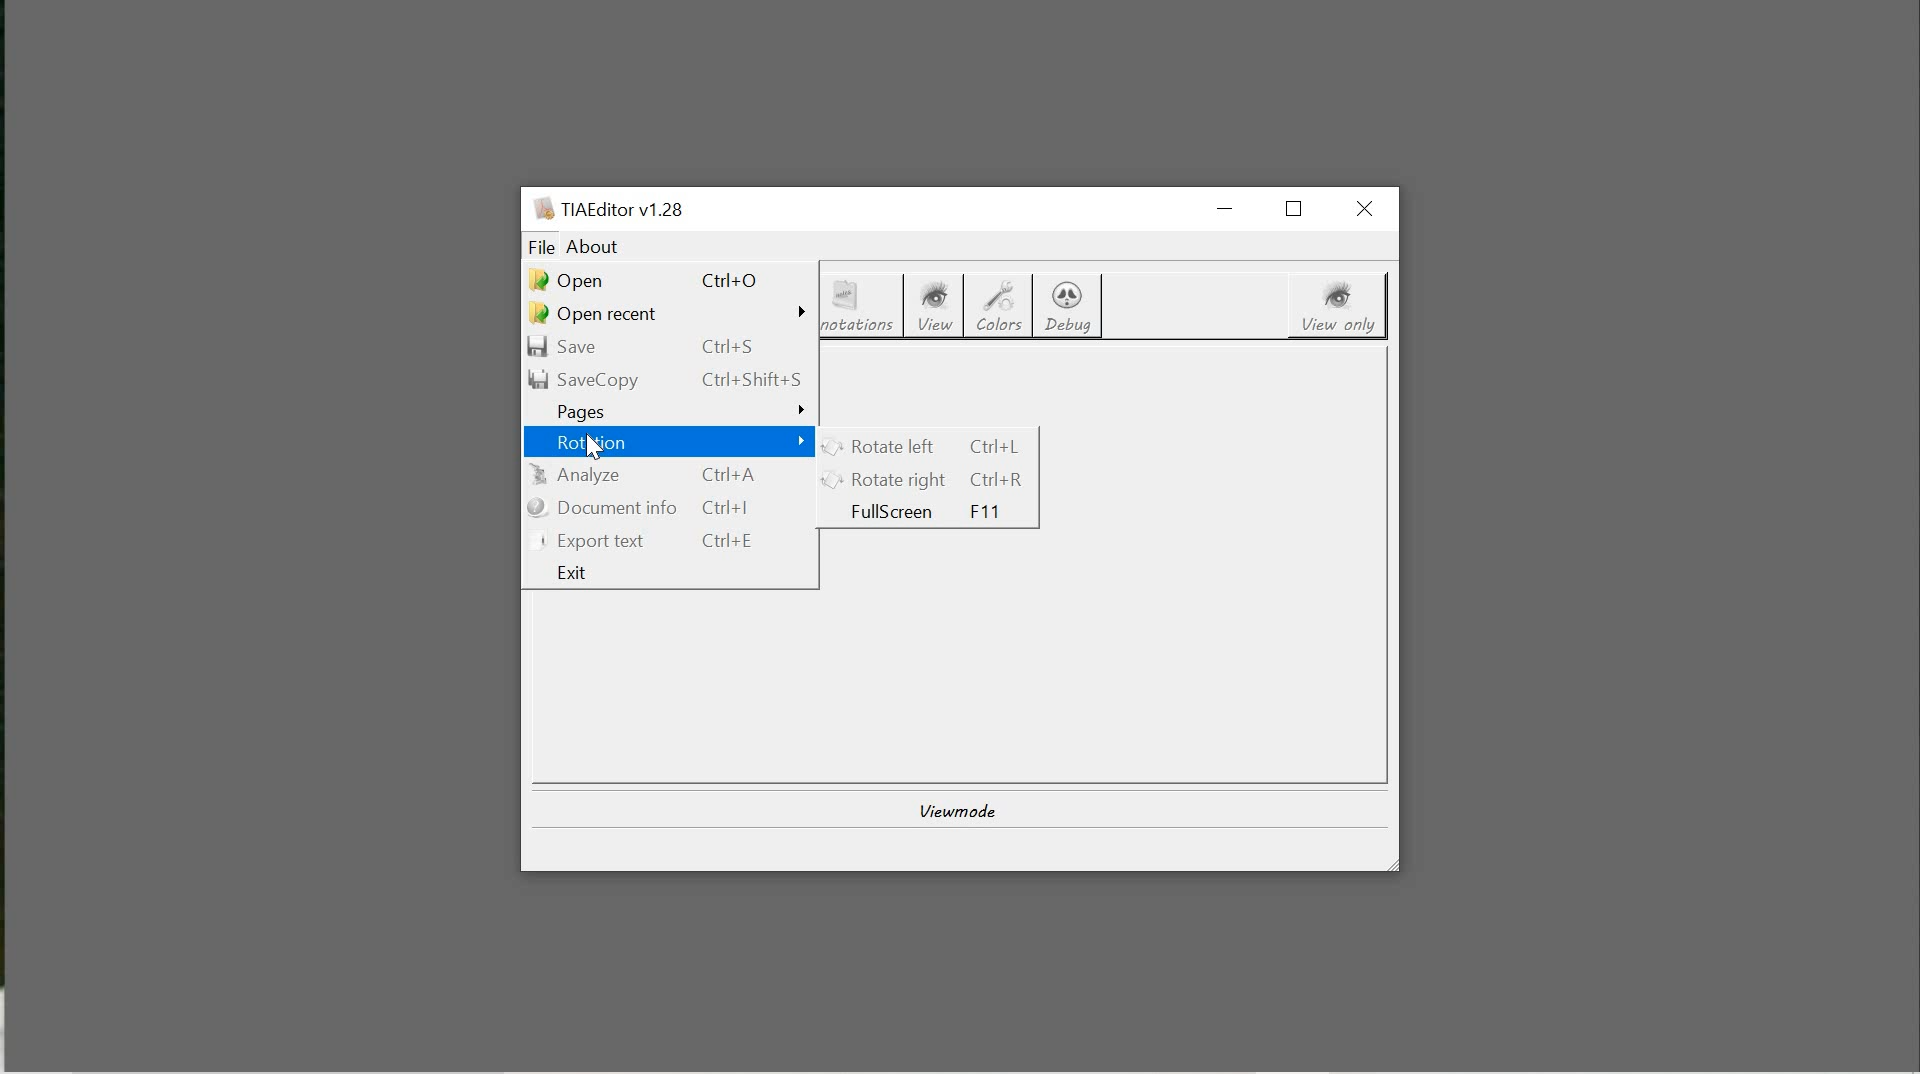  I want to click on open, so click(661, 277).